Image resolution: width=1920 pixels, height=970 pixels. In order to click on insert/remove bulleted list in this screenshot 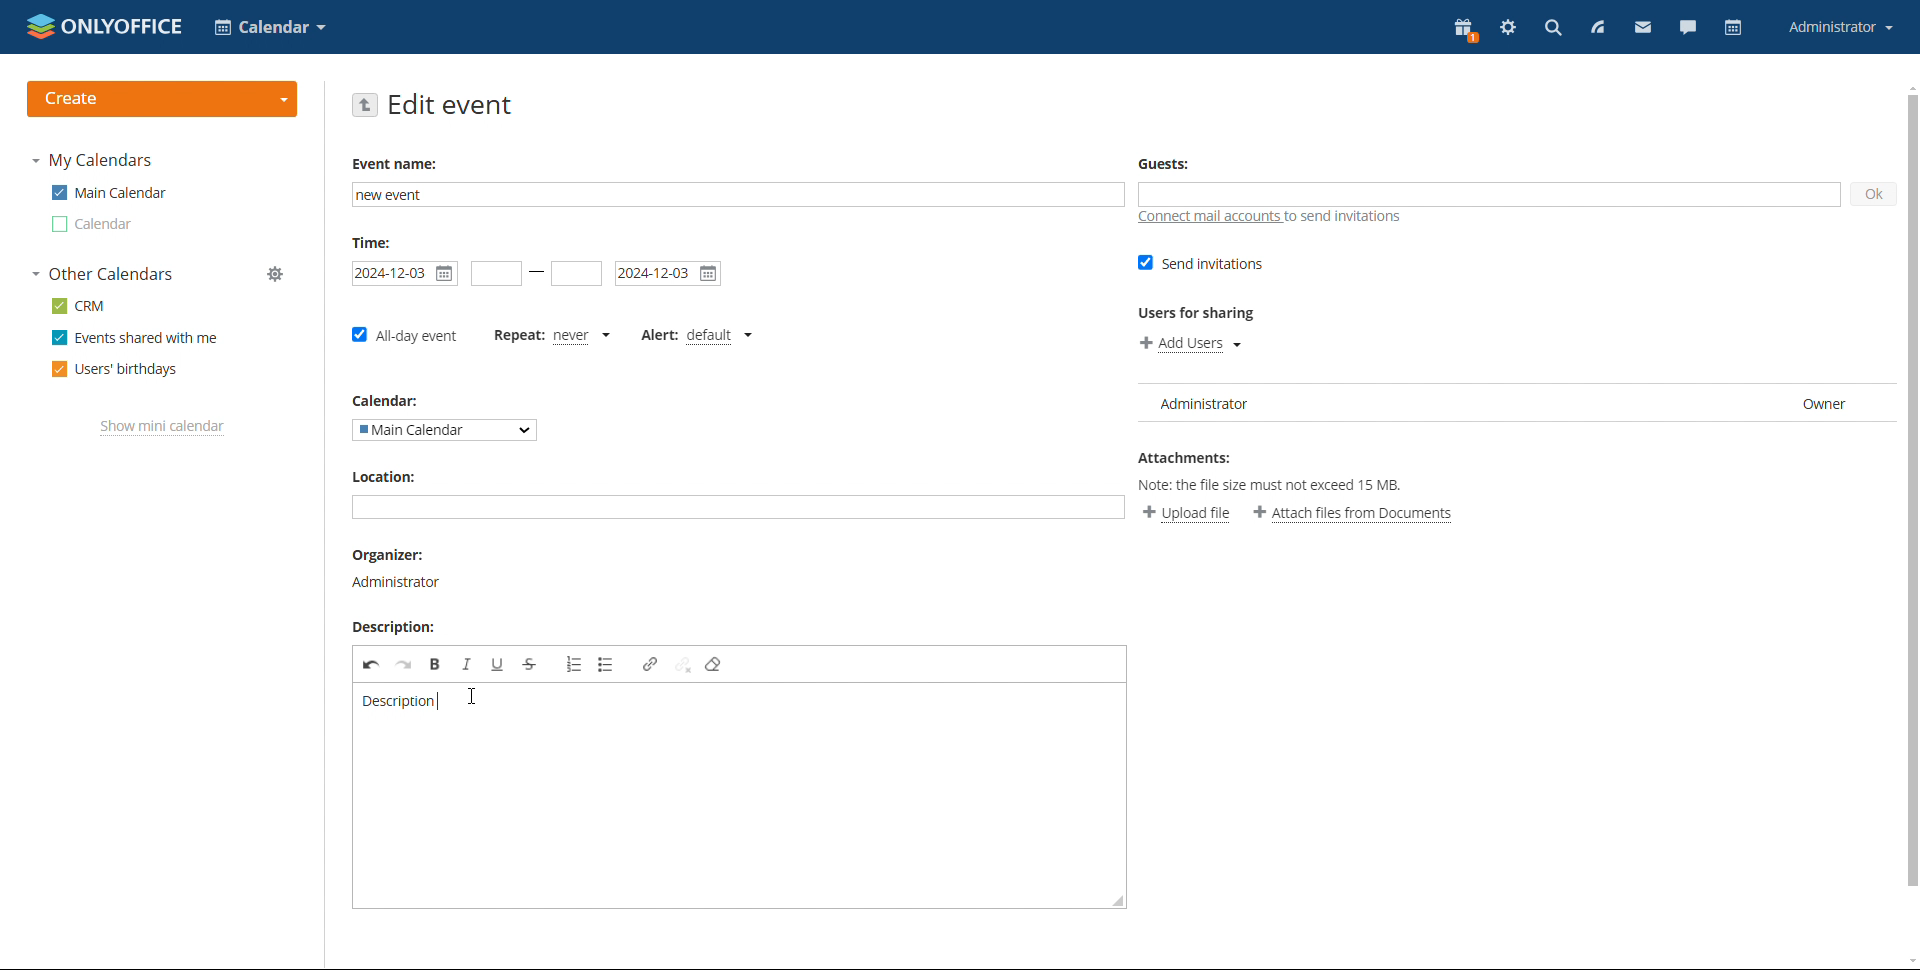, I will do `click(606, 664)`.